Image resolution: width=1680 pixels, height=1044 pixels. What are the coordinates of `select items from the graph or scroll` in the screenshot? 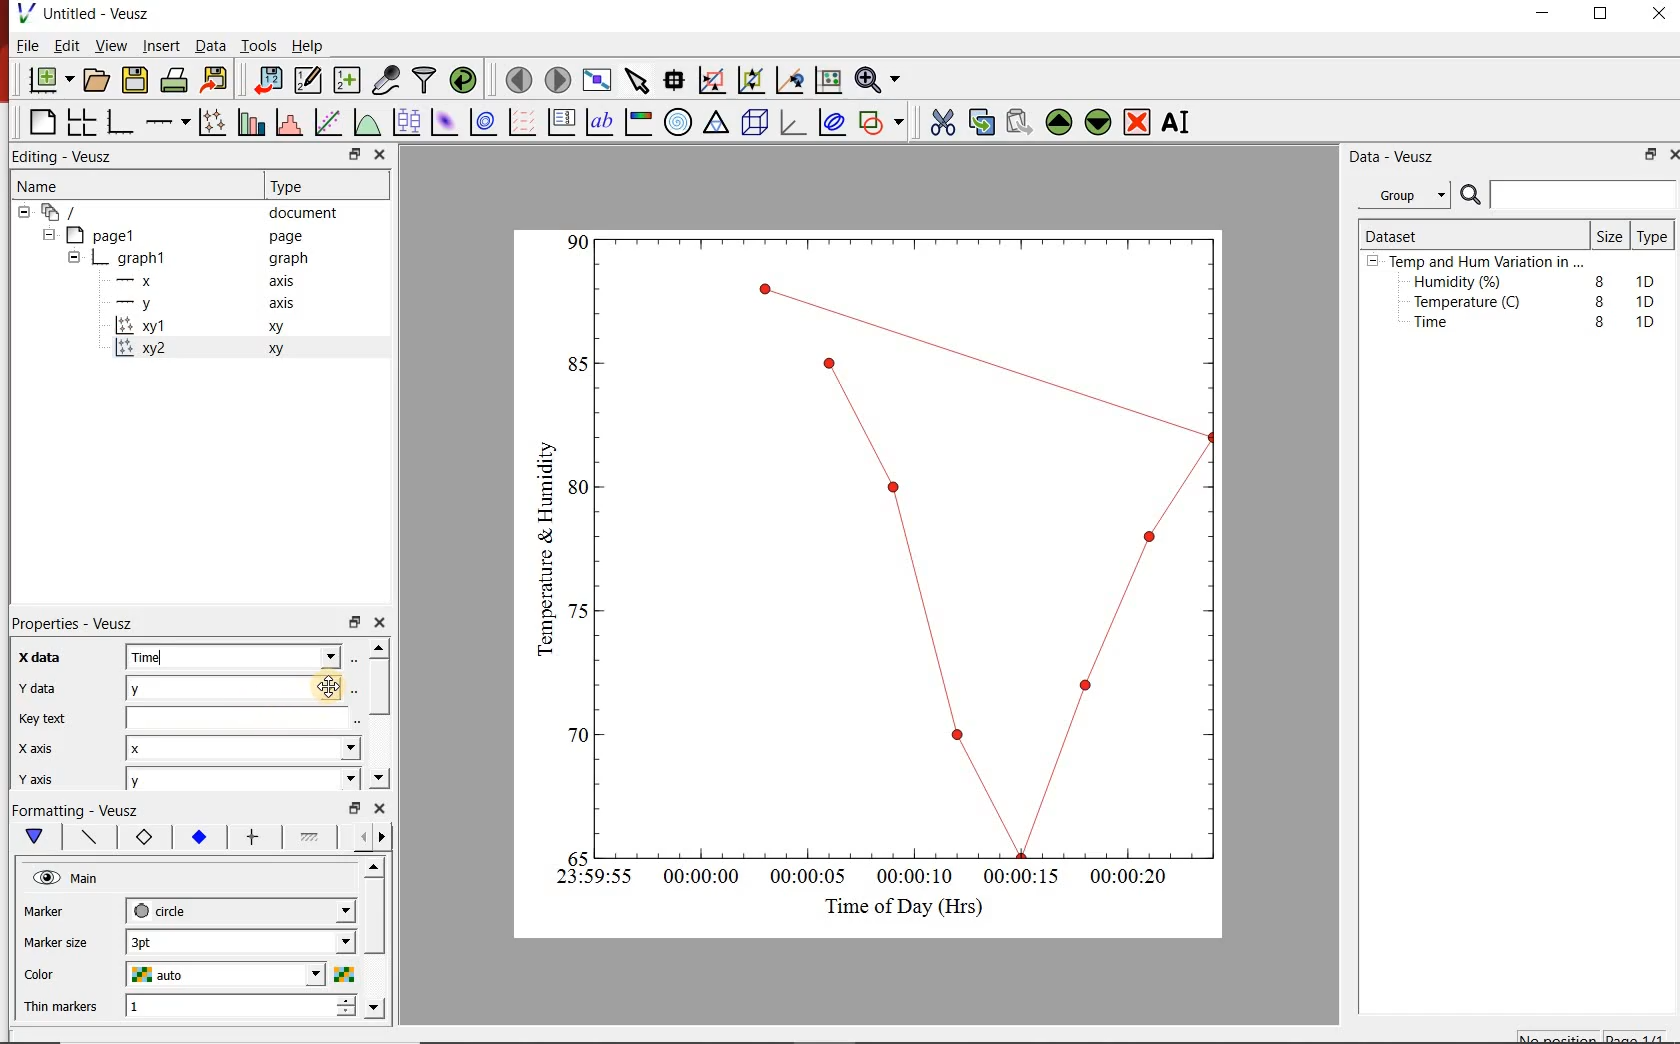 It's located at (638, 83).